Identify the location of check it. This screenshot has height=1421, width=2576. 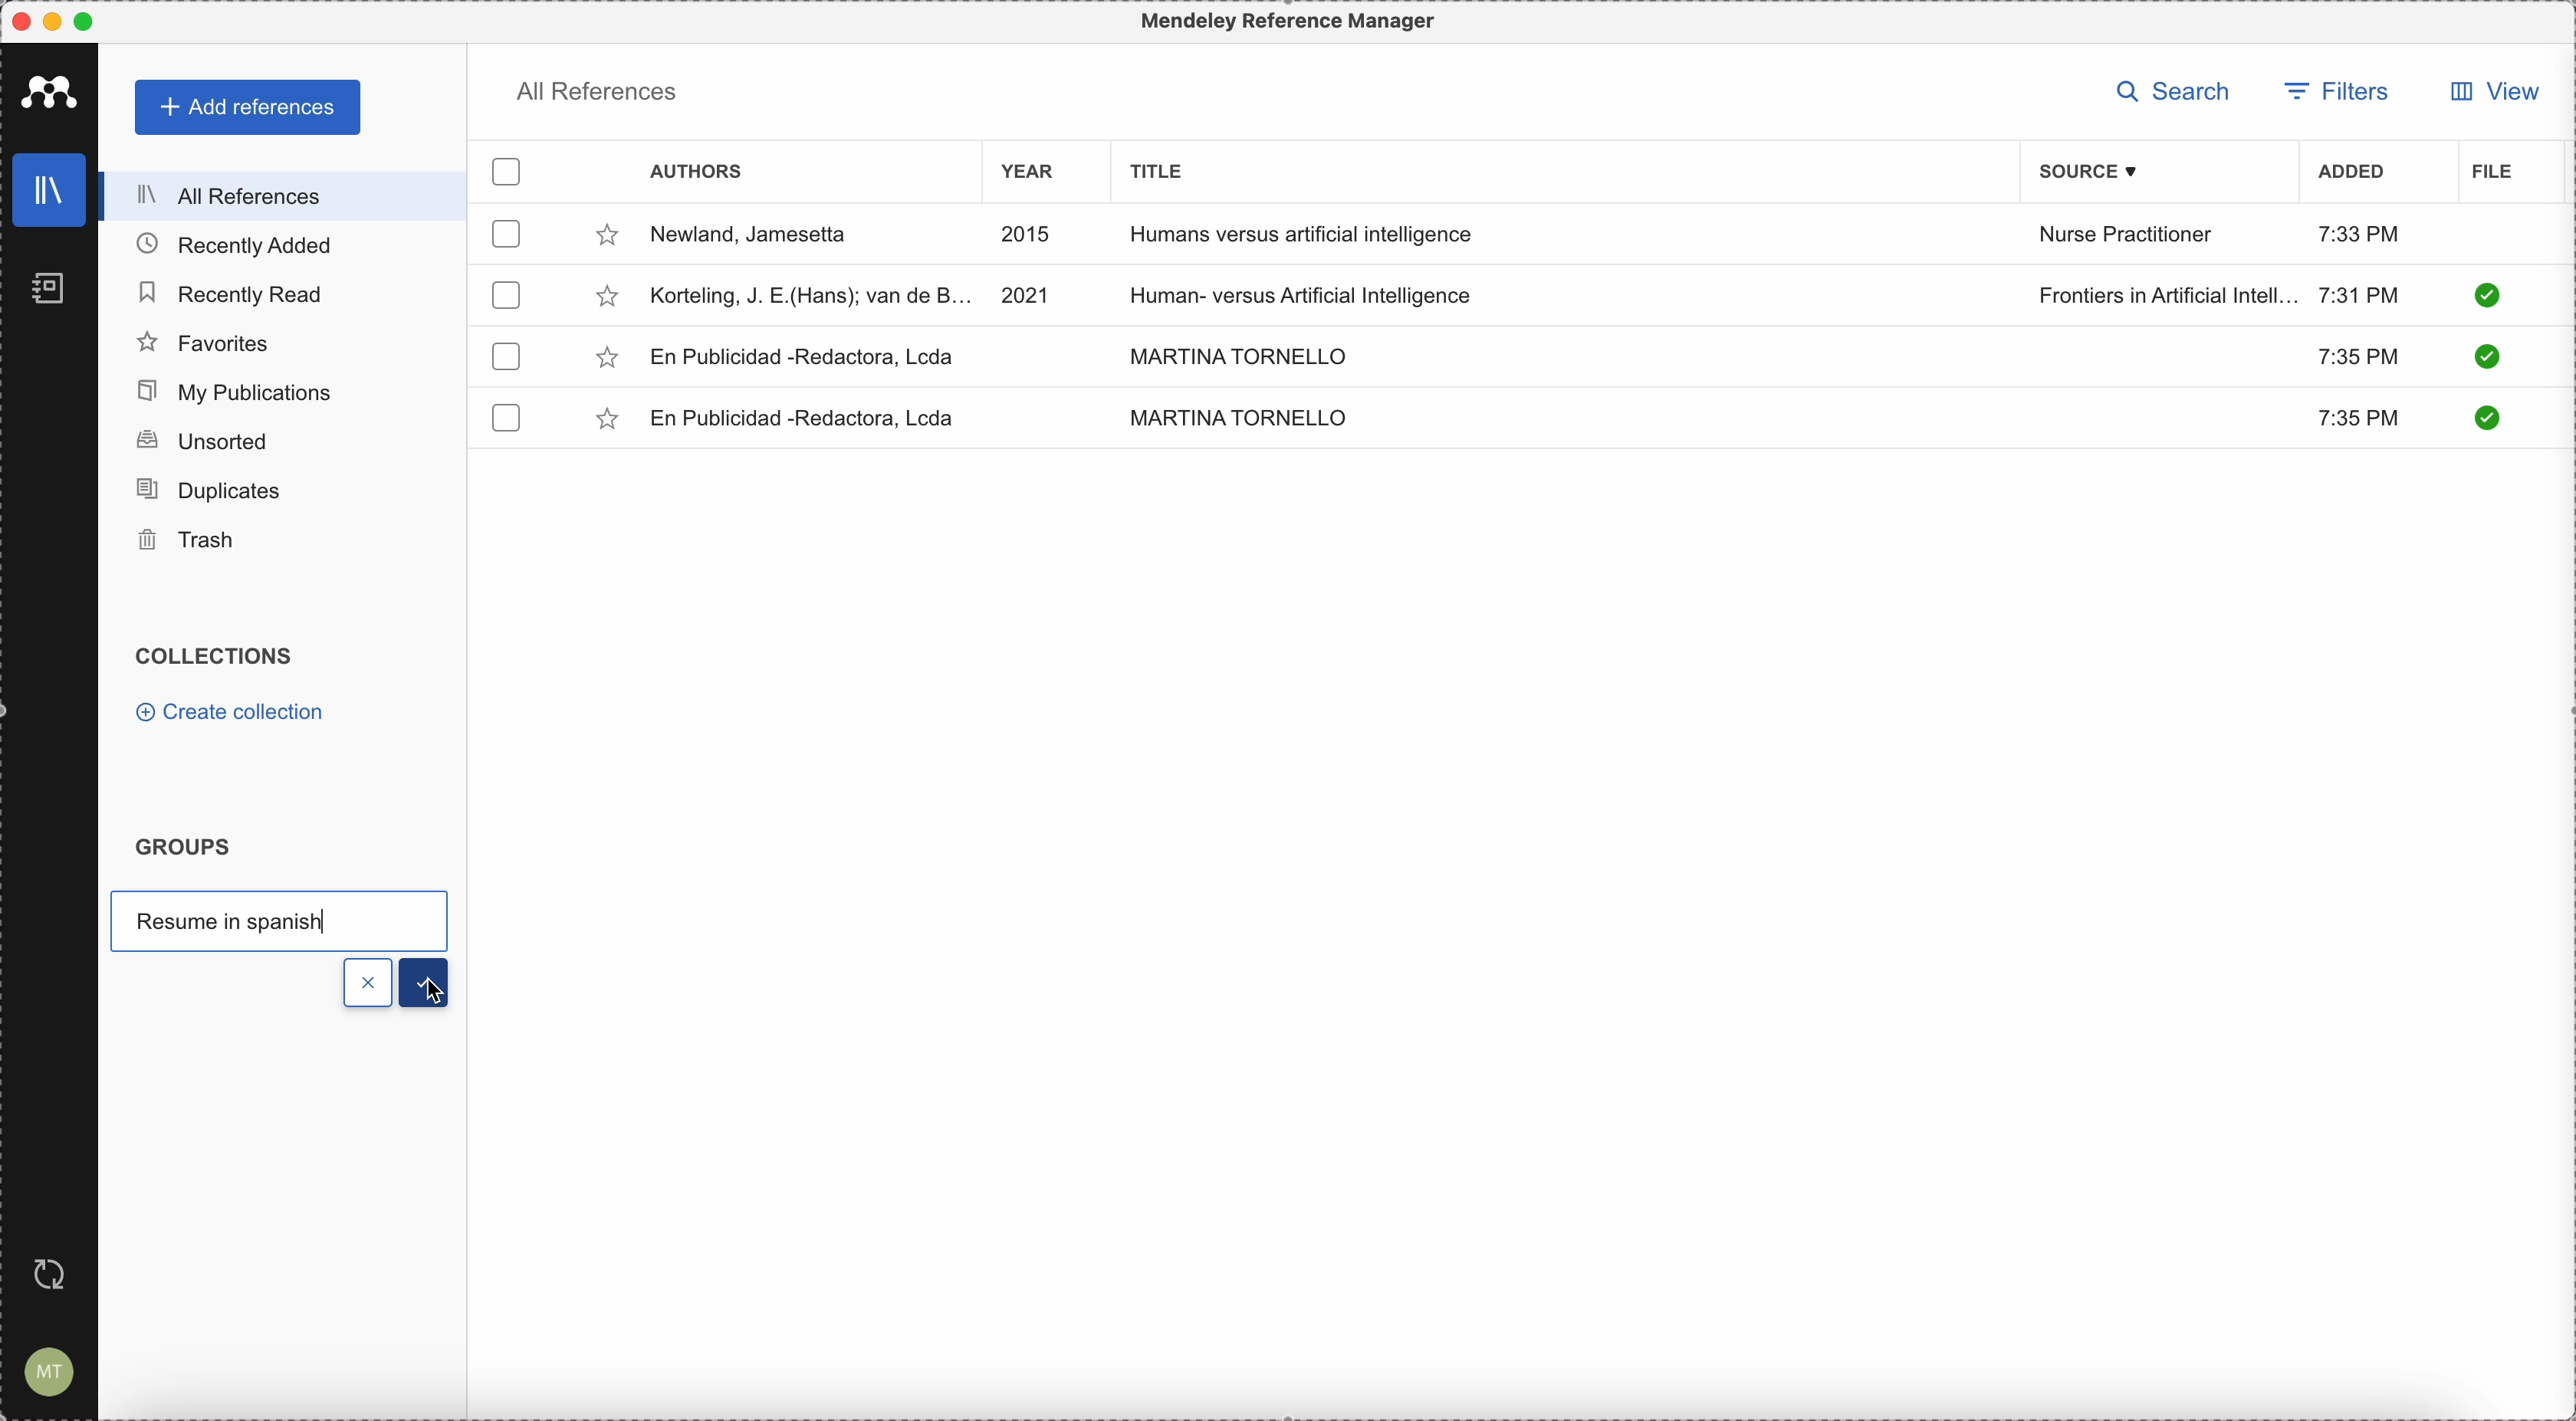
(2486, 295).